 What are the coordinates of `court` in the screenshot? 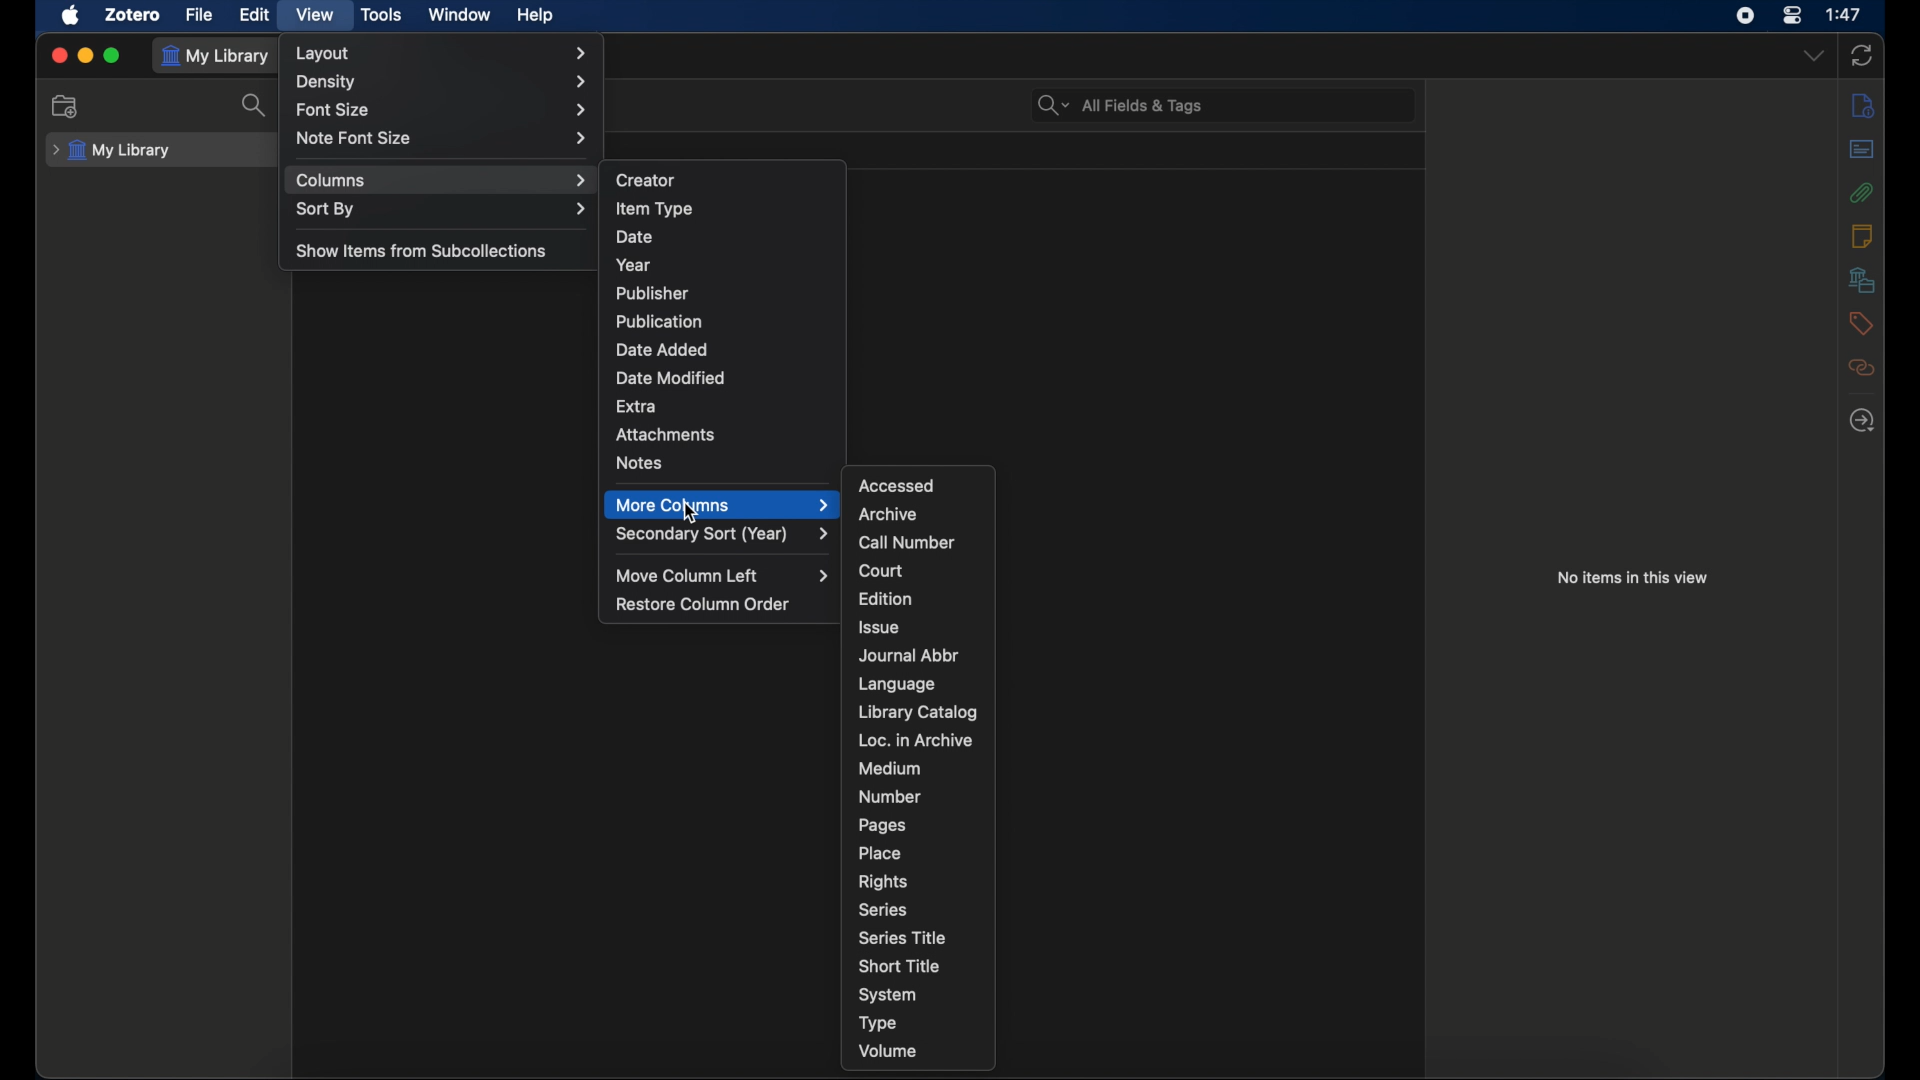 It's located at (880, 571).